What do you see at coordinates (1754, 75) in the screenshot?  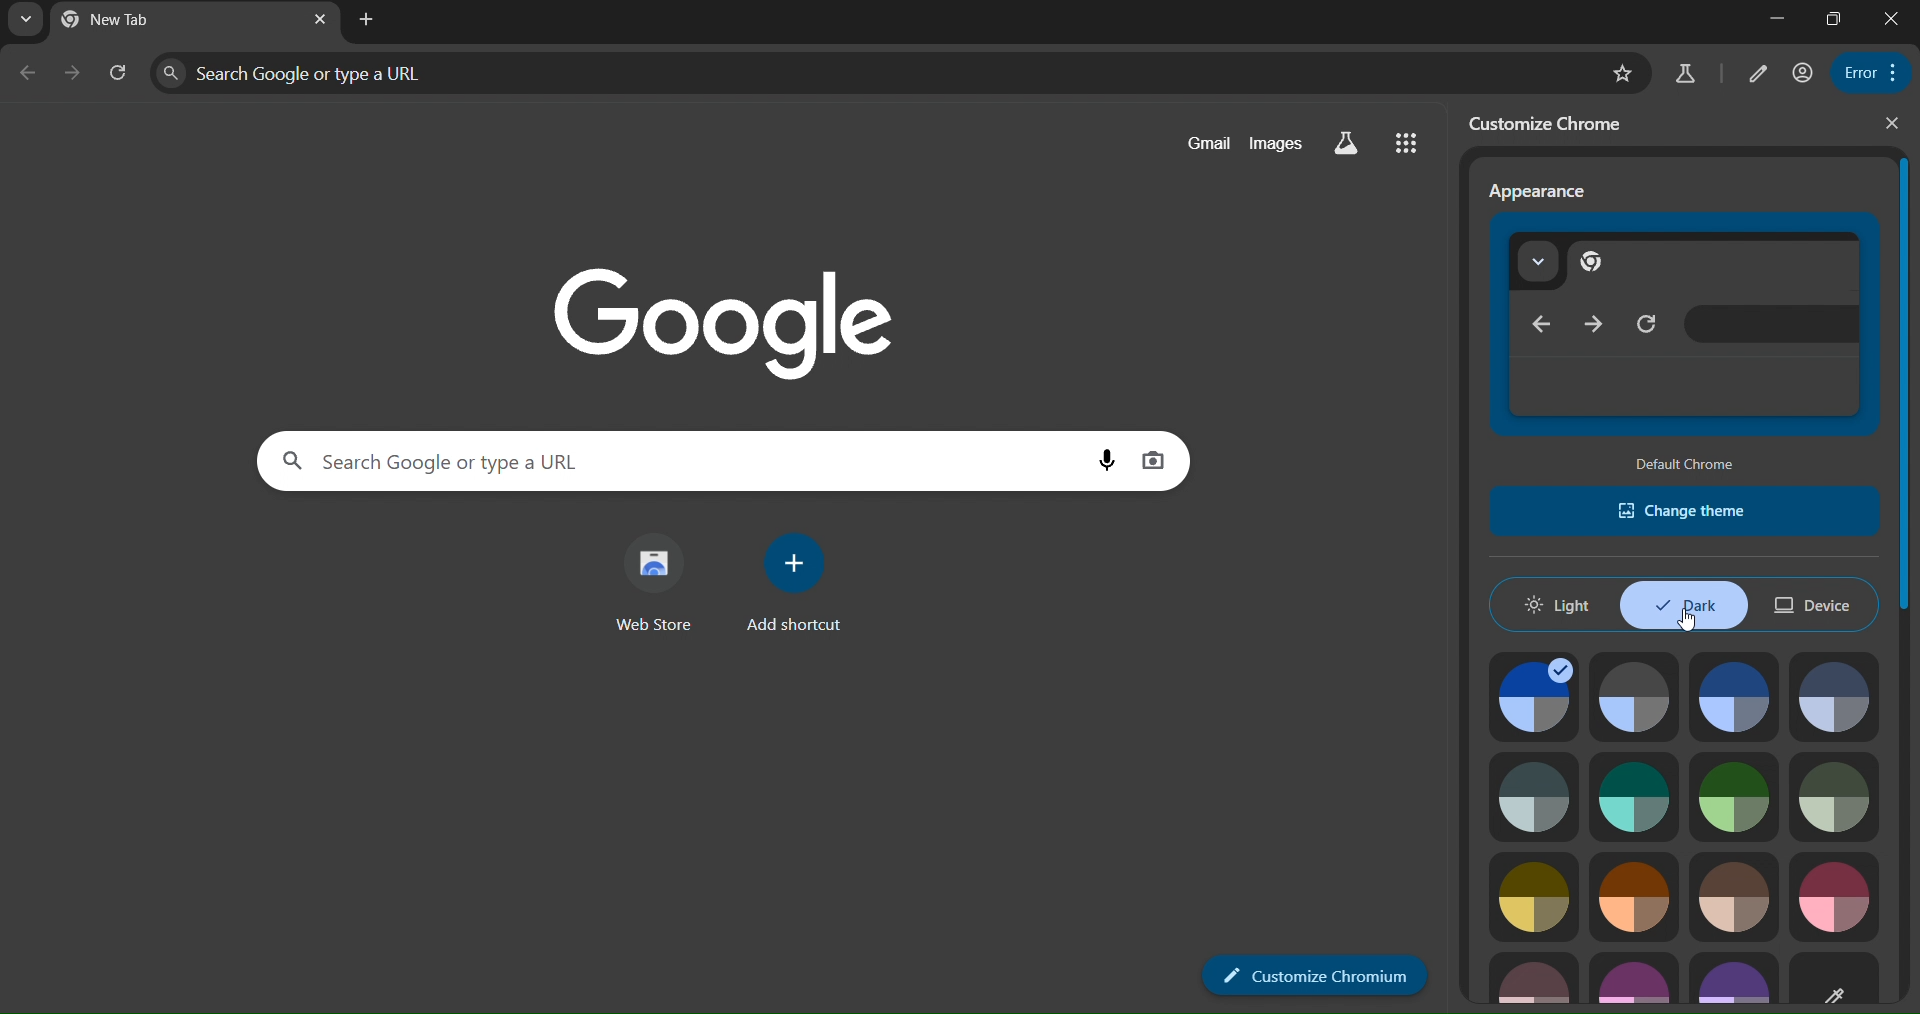 I see `customize chromium` at bounding box center [1754, 75].